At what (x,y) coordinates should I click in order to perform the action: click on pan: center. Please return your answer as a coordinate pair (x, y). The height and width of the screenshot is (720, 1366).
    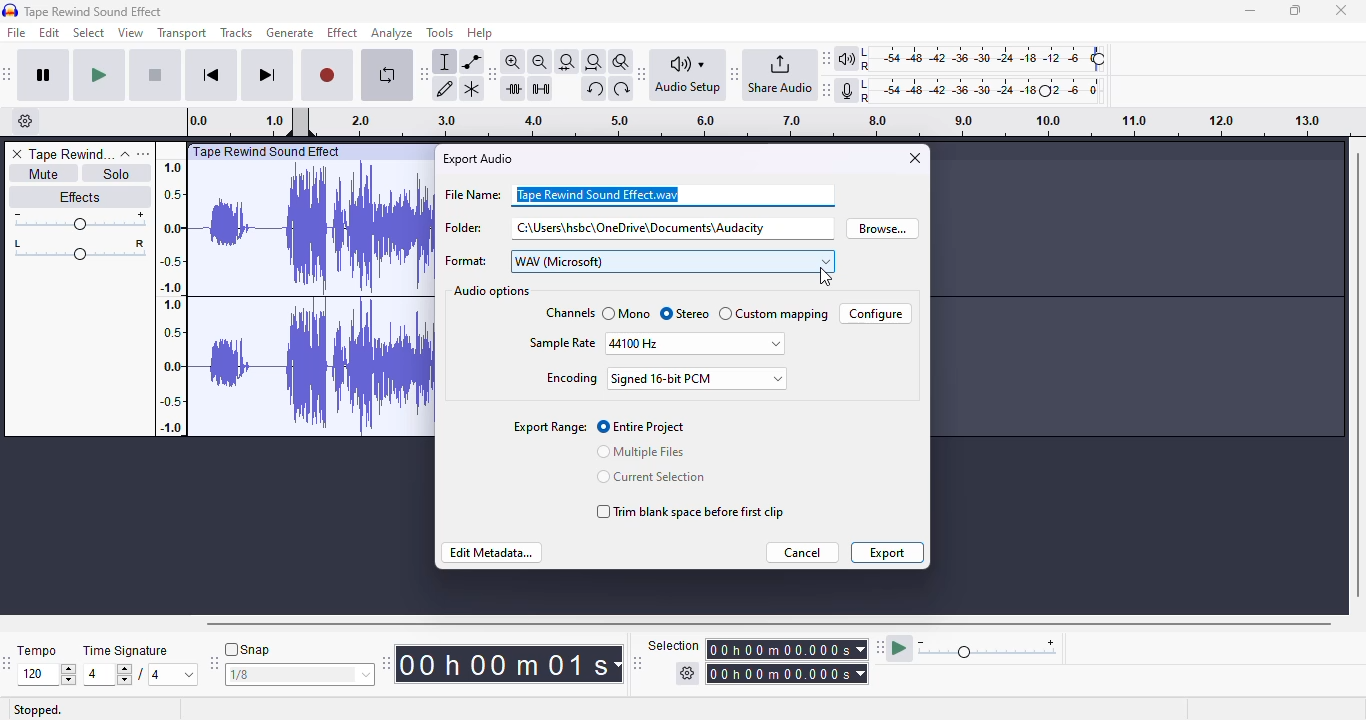
    Looking at the image, I should click on (80, 249).